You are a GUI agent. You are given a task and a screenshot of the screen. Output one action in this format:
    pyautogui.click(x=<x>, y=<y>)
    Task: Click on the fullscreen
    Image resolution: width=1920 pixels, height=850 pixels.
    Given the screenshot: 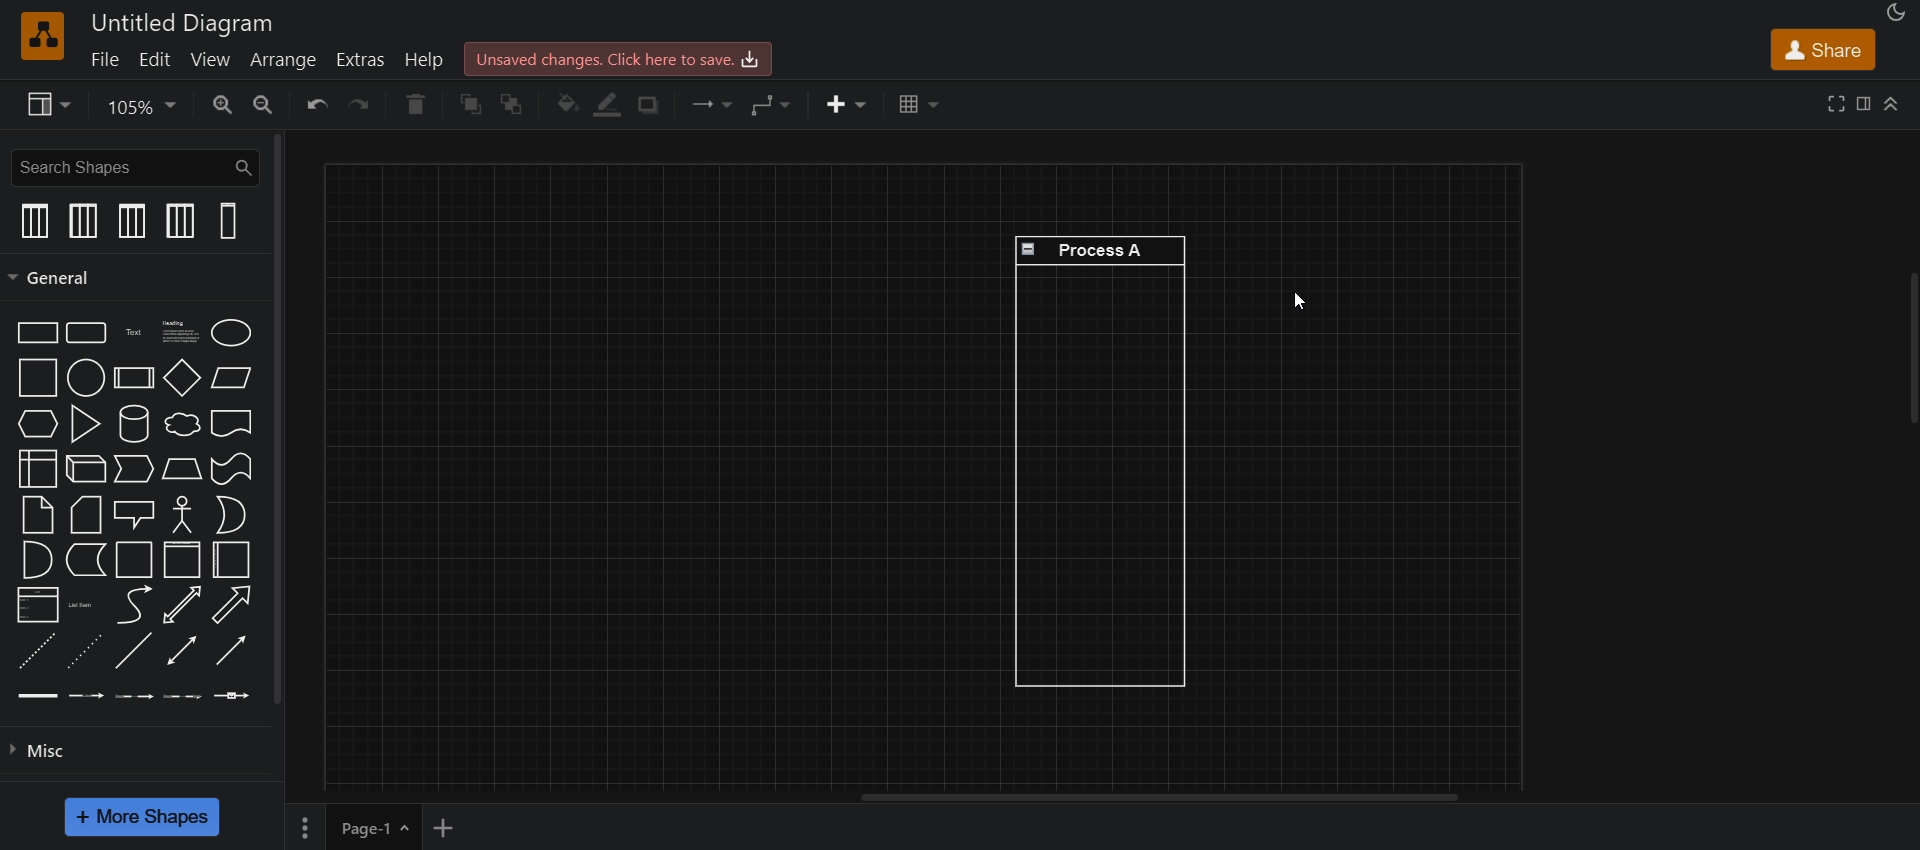 What is the action you would take?
    pyautogui.click(x=1838, y=103)
    